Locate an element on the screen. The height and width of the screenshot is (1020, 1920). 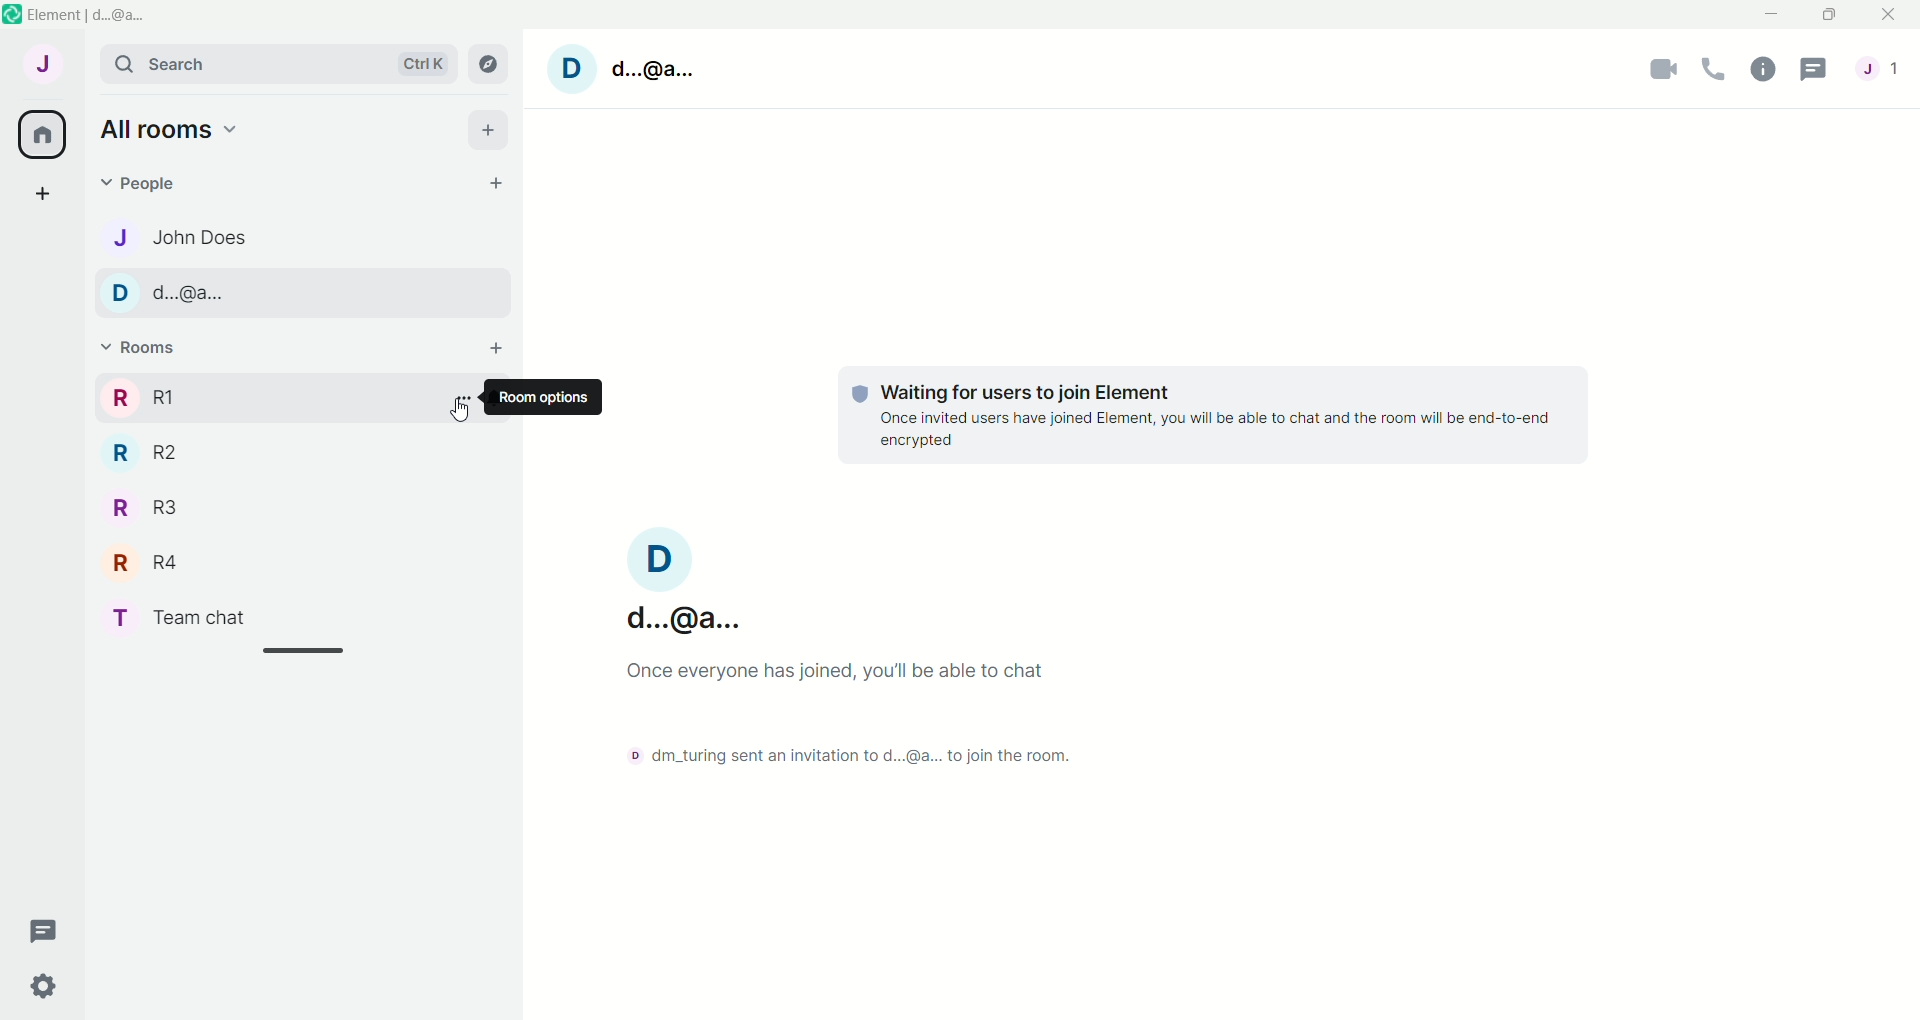
minimize is located at coordinates (1774, 16).